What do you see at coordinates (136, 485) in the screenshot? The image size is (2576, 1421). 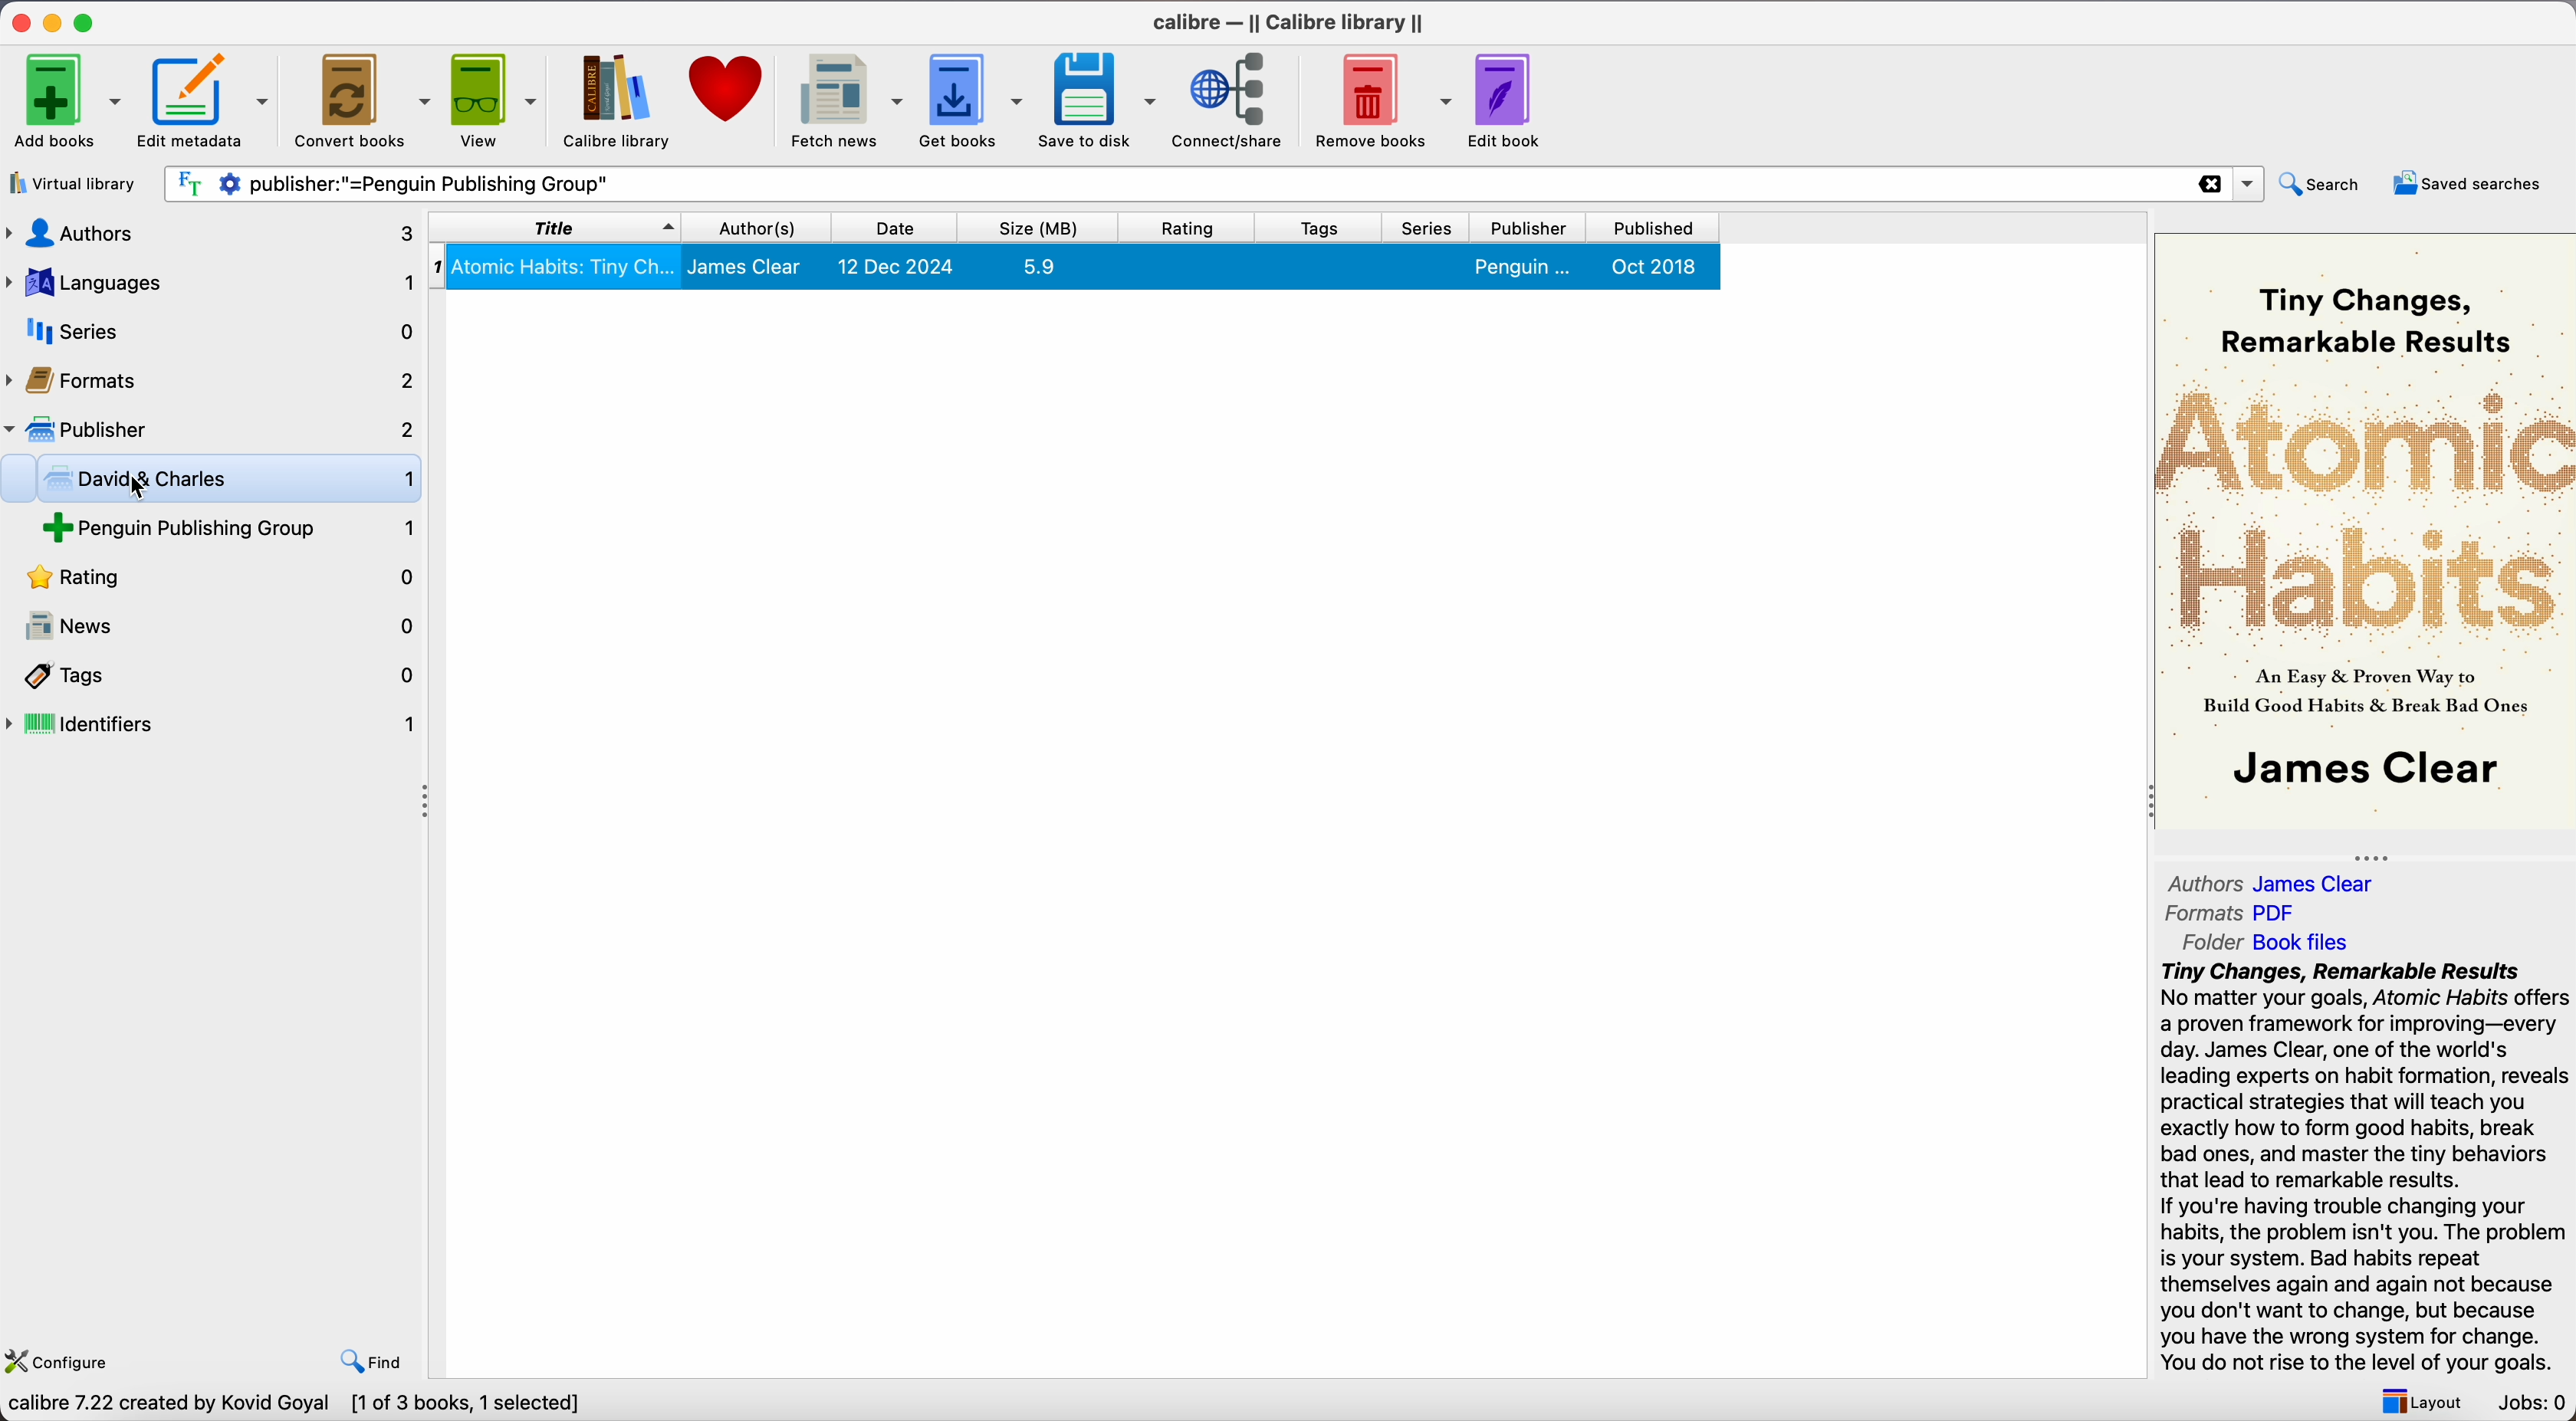 I see `cursor` at bounding box center [136, 485].